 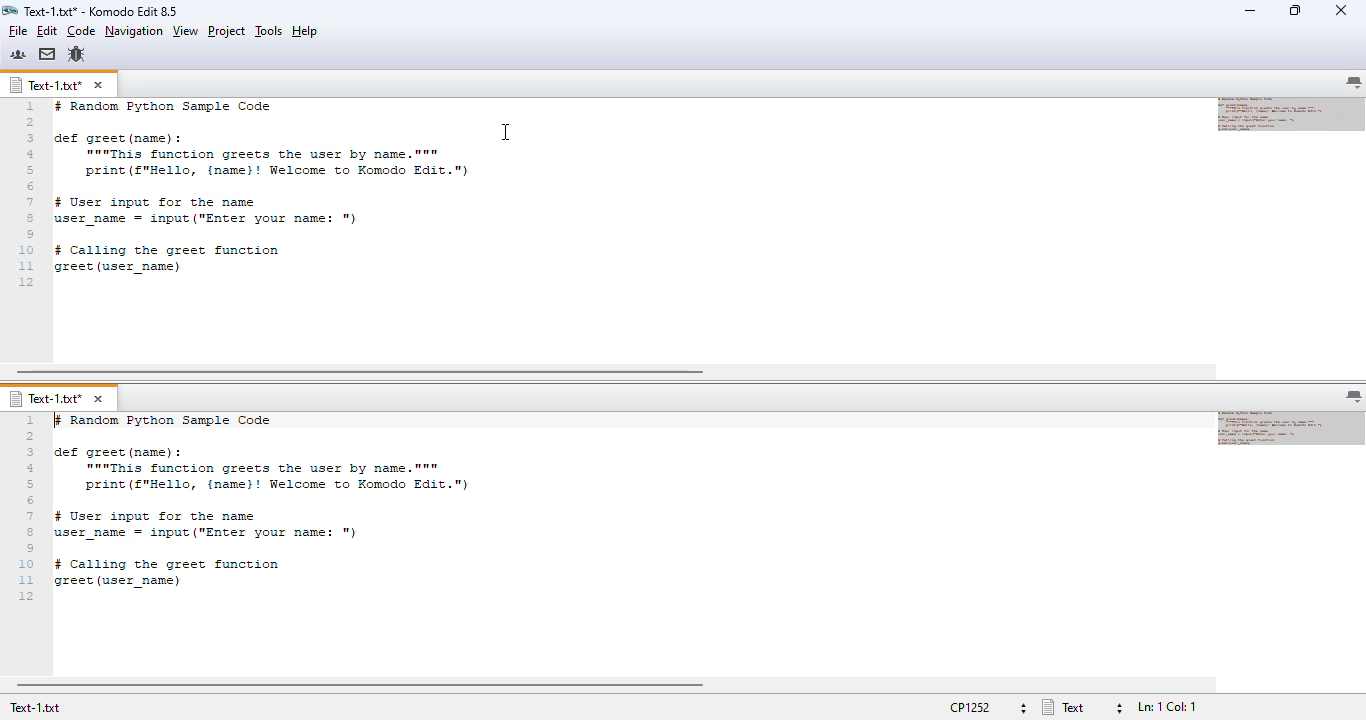 I want to click on text-1, so click(x=31, y=708).